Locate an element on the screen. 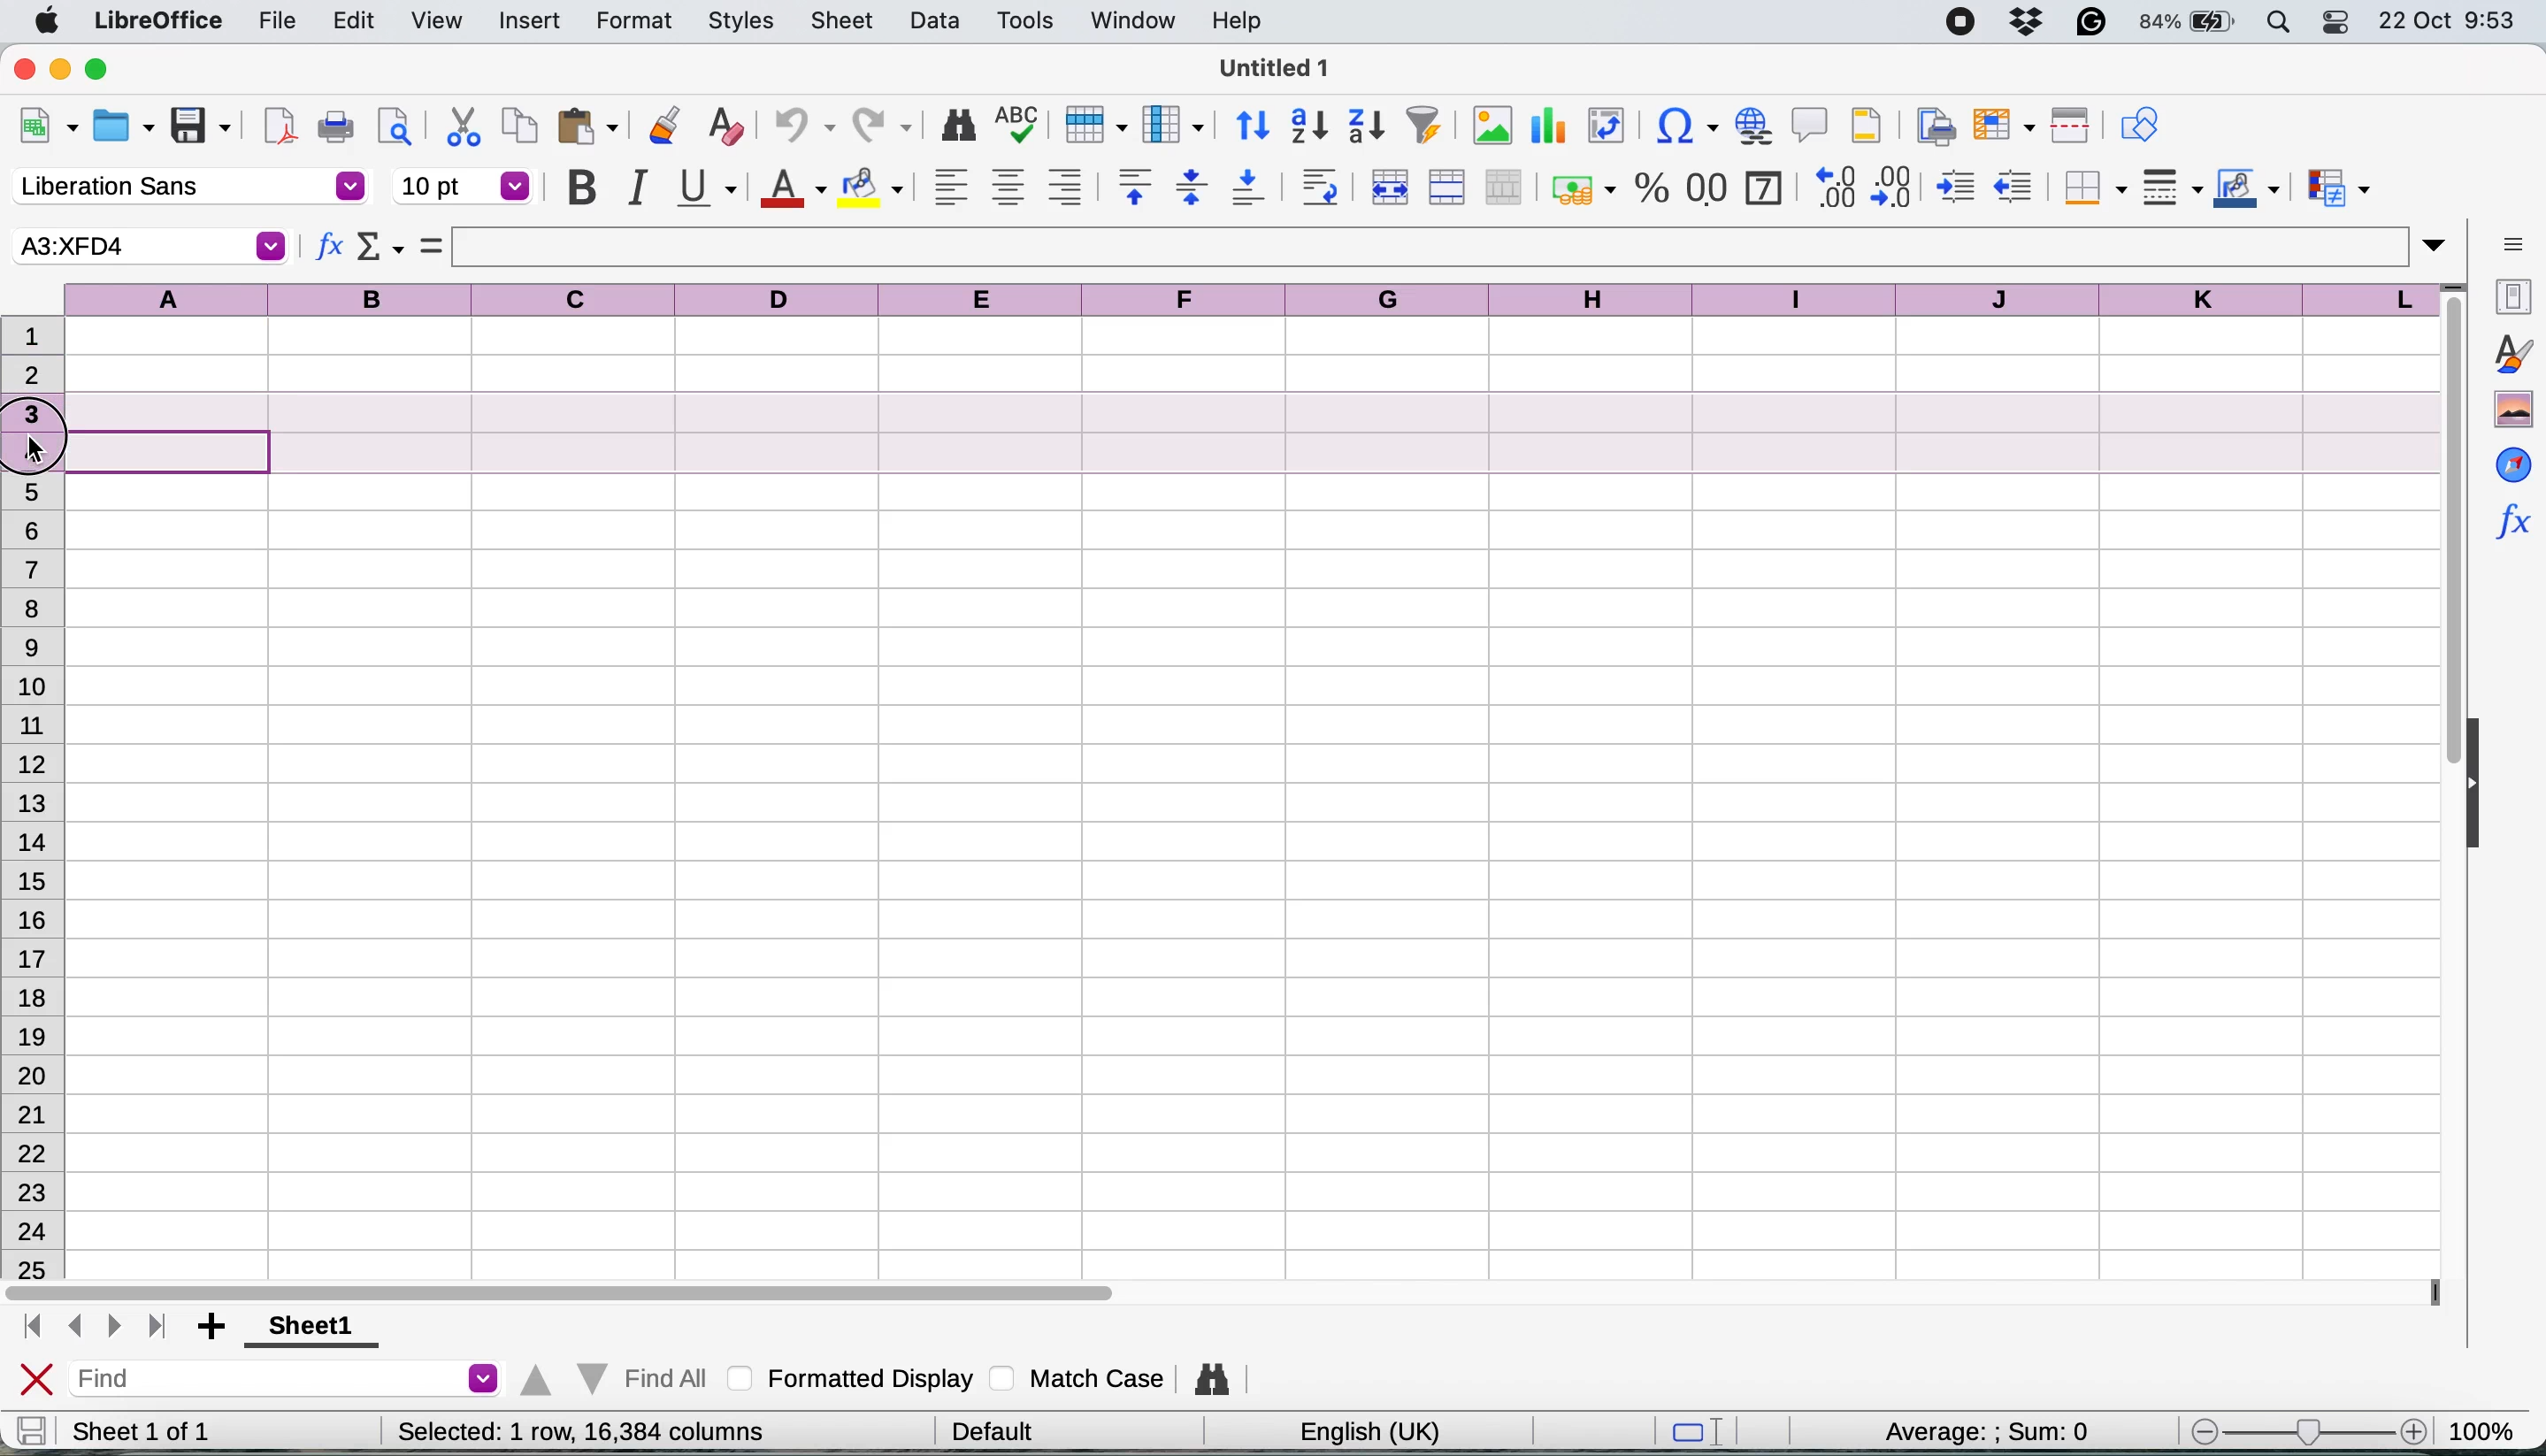 This screenshot has width=2546, height=1456. data is located at coordinates (939, 20).